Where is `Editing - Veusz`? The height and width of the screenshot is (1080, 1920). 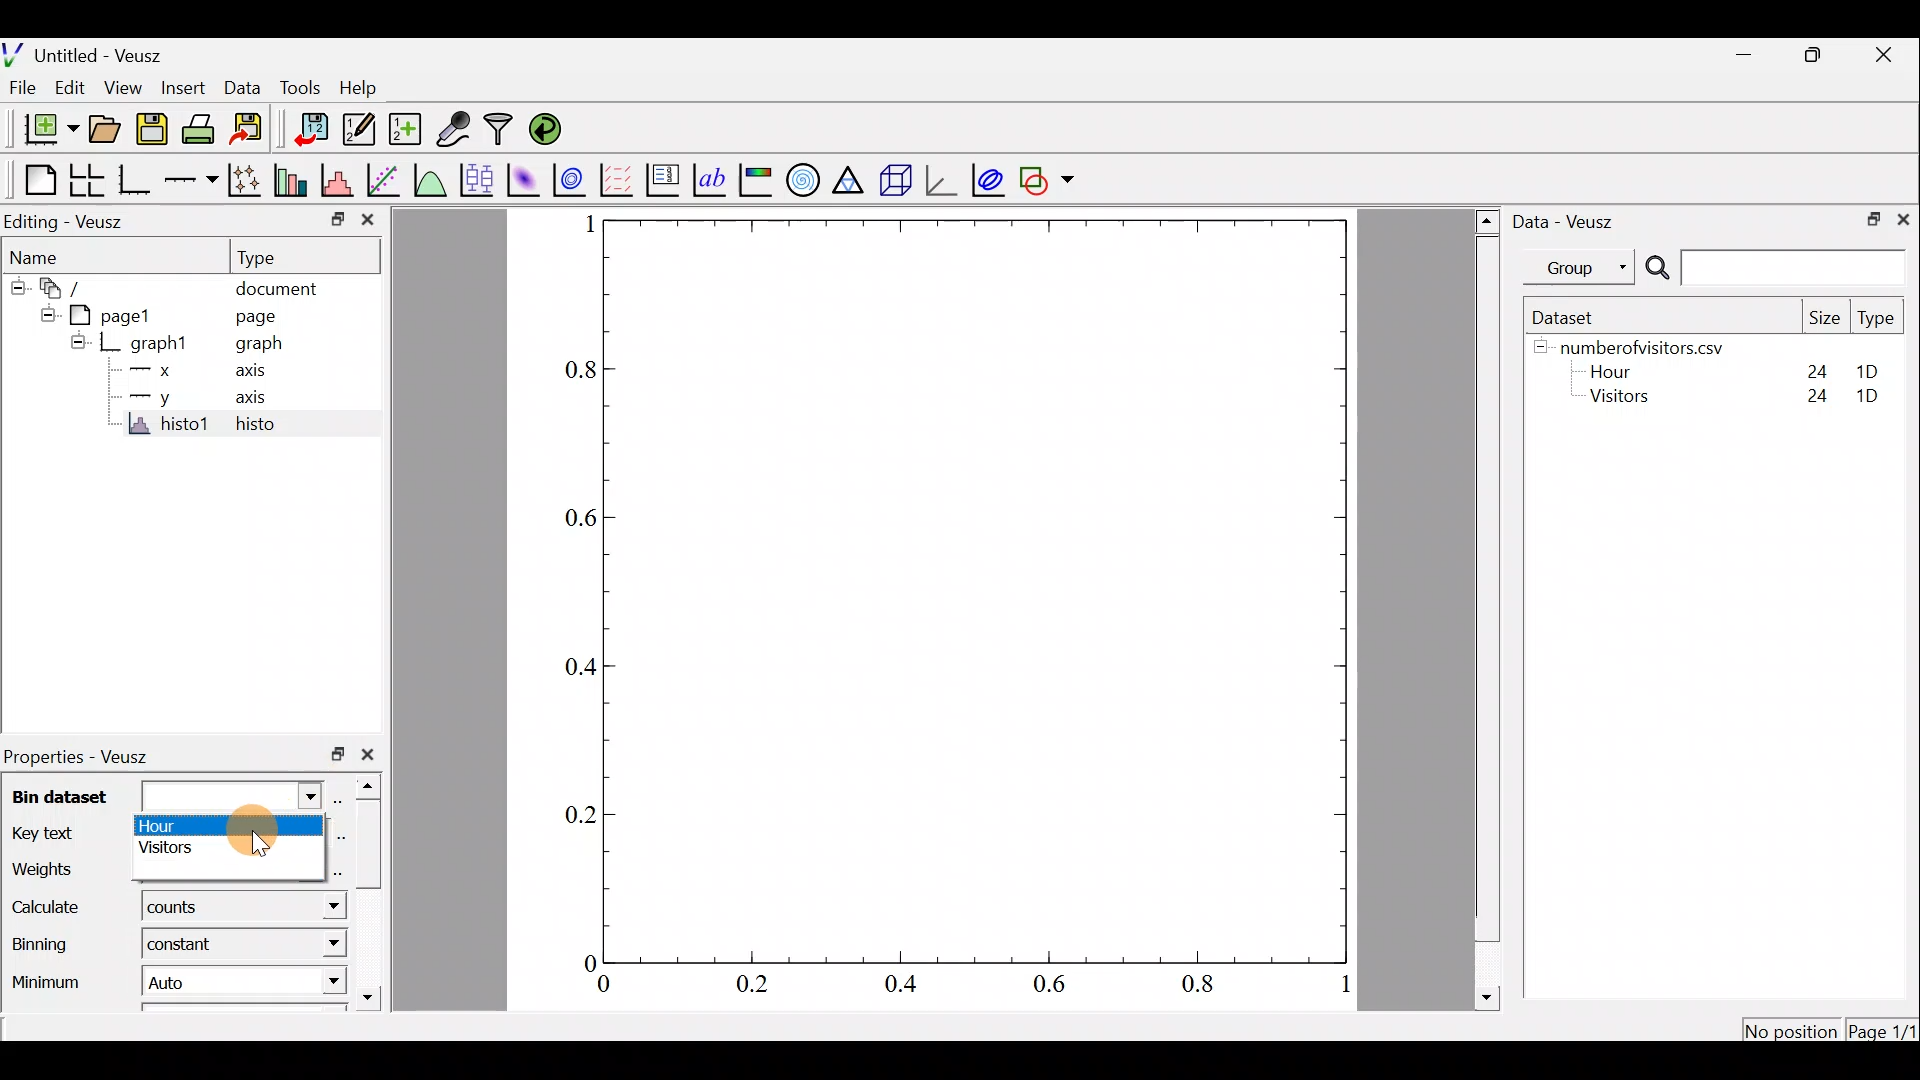 Editing - Veusz is located at coordinates (68, 221).